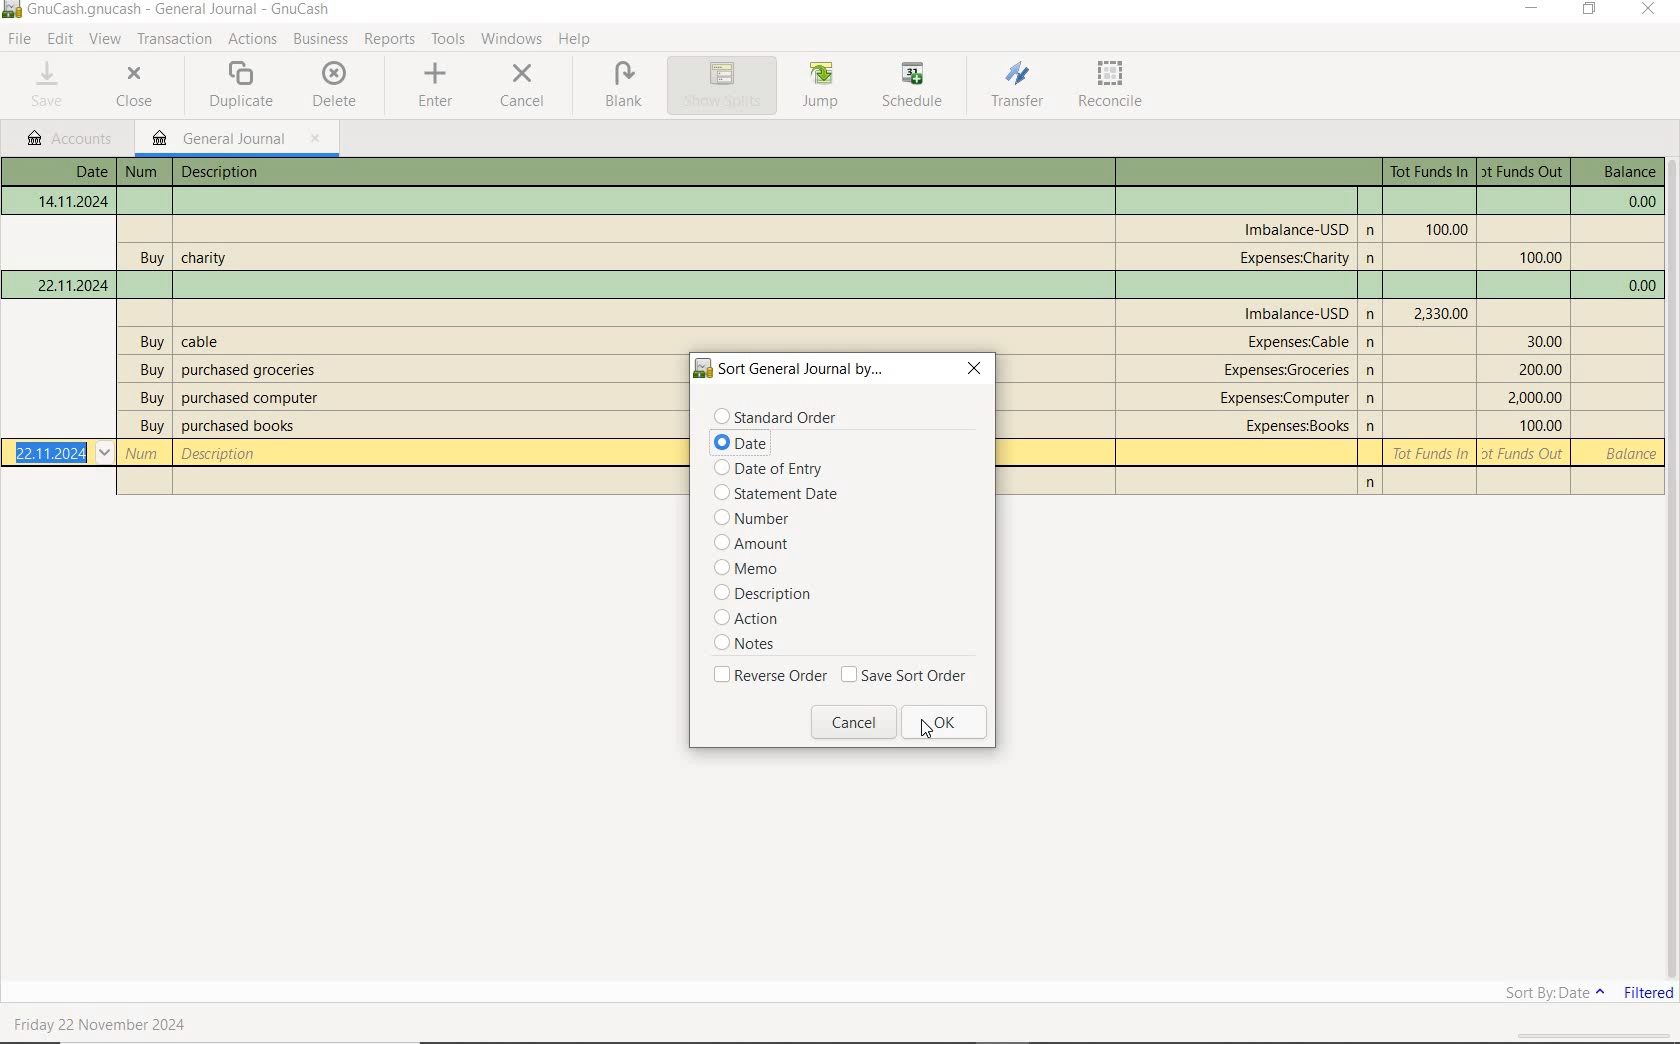  I want to click on ok, so click(951, 722).